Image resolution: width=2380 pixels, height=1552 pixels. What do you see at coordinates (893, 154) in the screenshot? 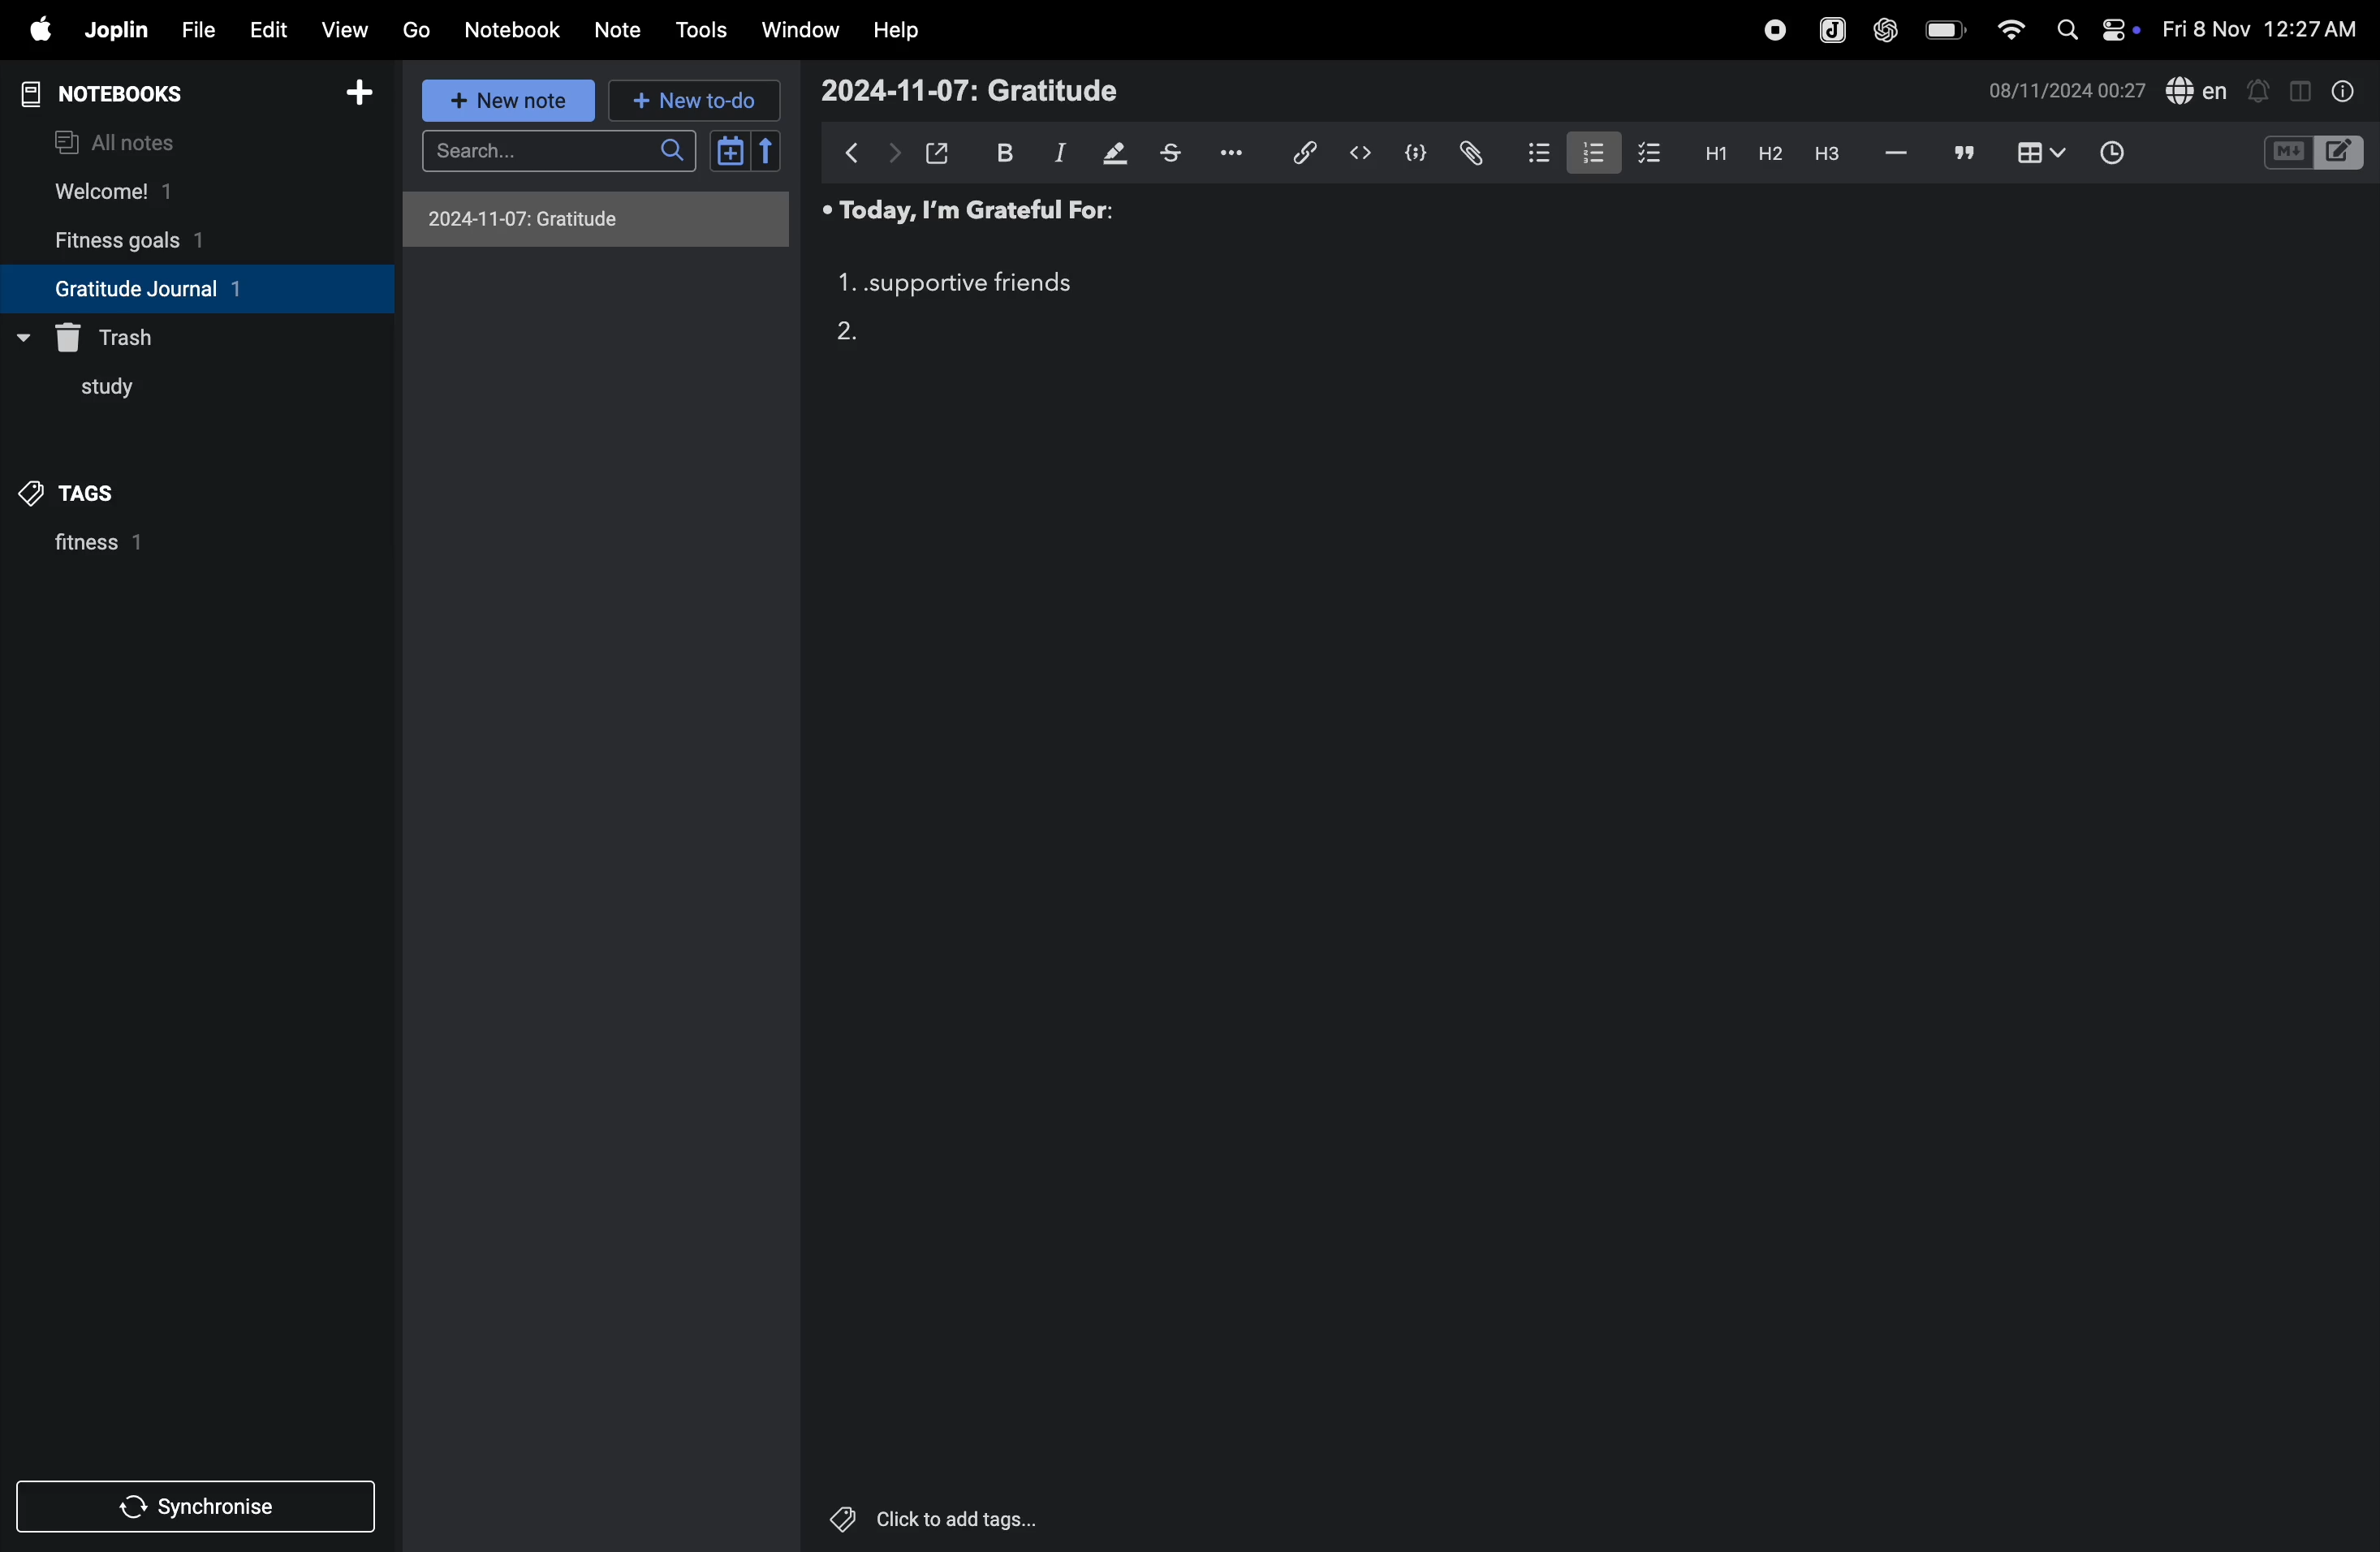
I see `forward` at bounding box center [893, 154].